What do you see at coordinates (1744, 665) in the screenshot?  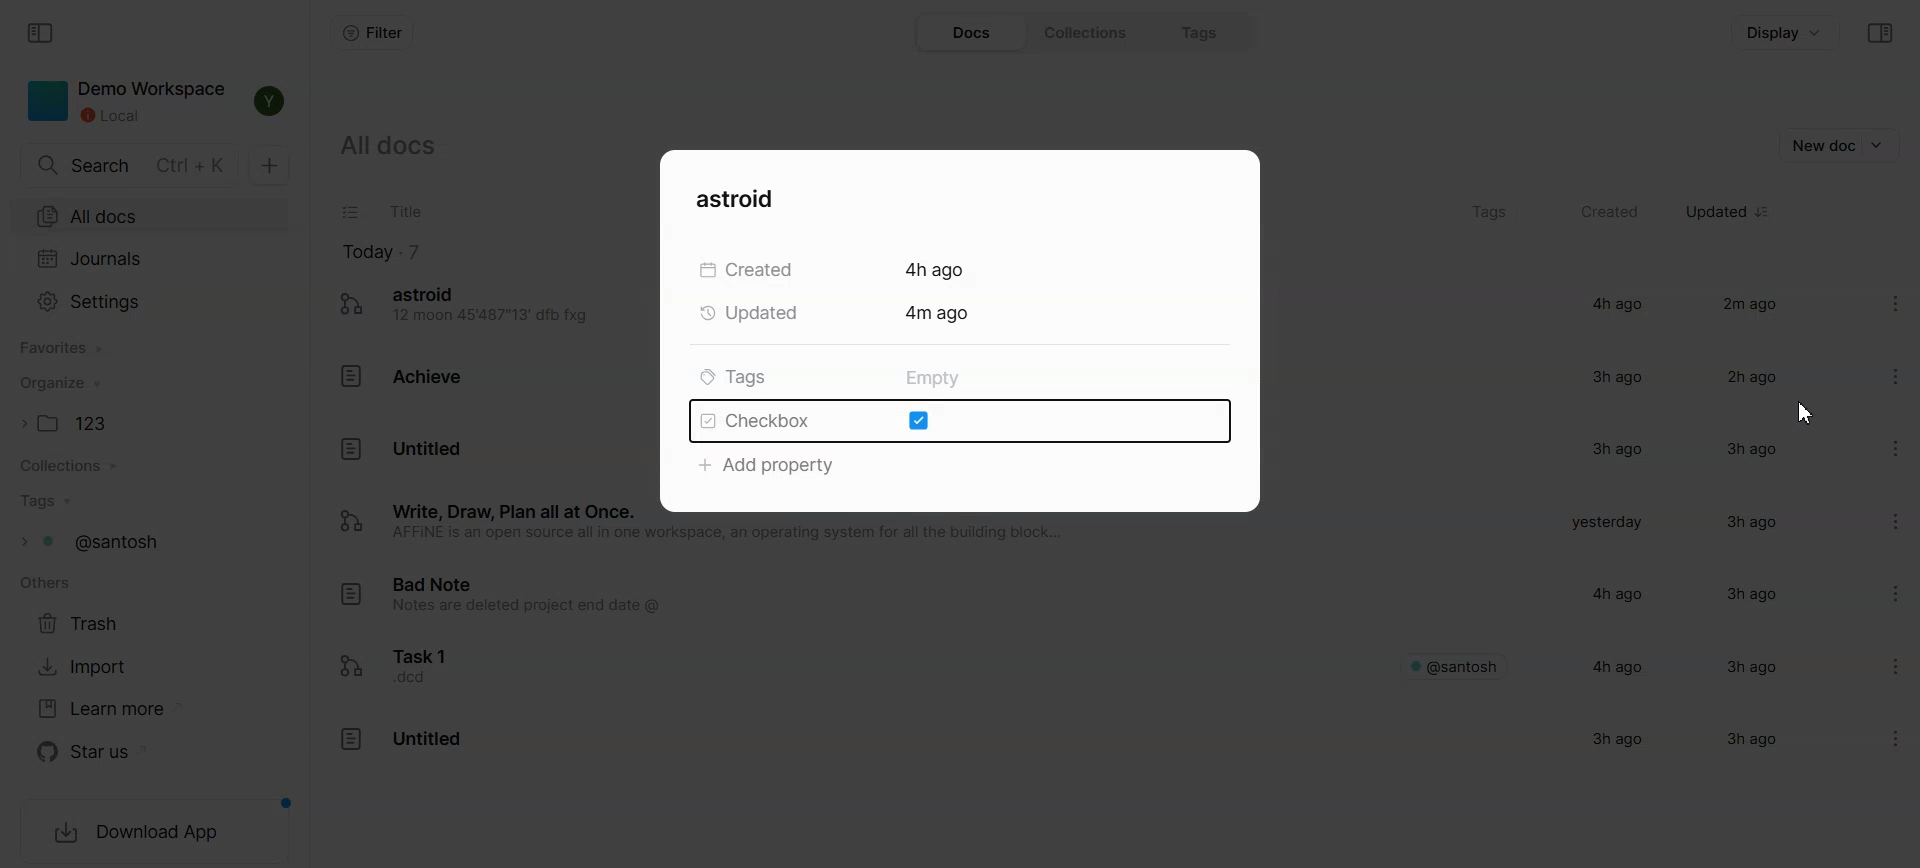 I see `3hago` at bounding box center [1744, 665].